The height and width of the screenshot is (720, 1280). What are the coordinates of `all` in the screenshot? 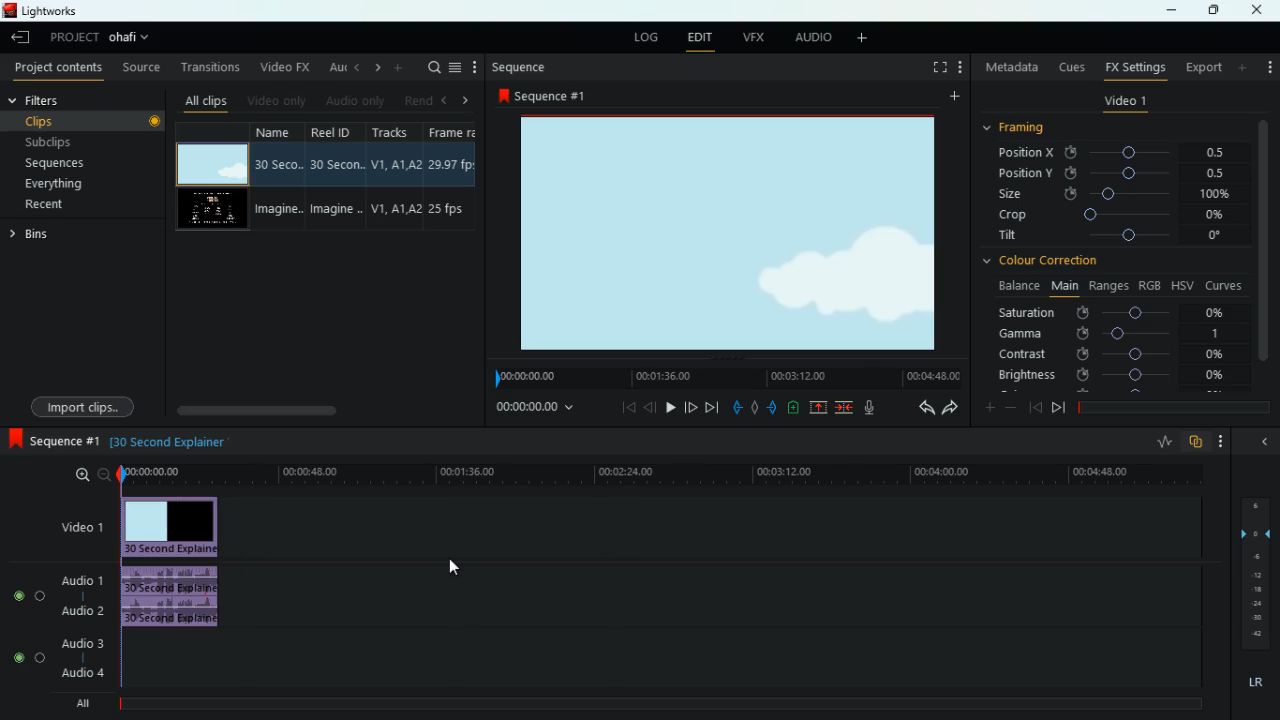 It's located at (76, 704).